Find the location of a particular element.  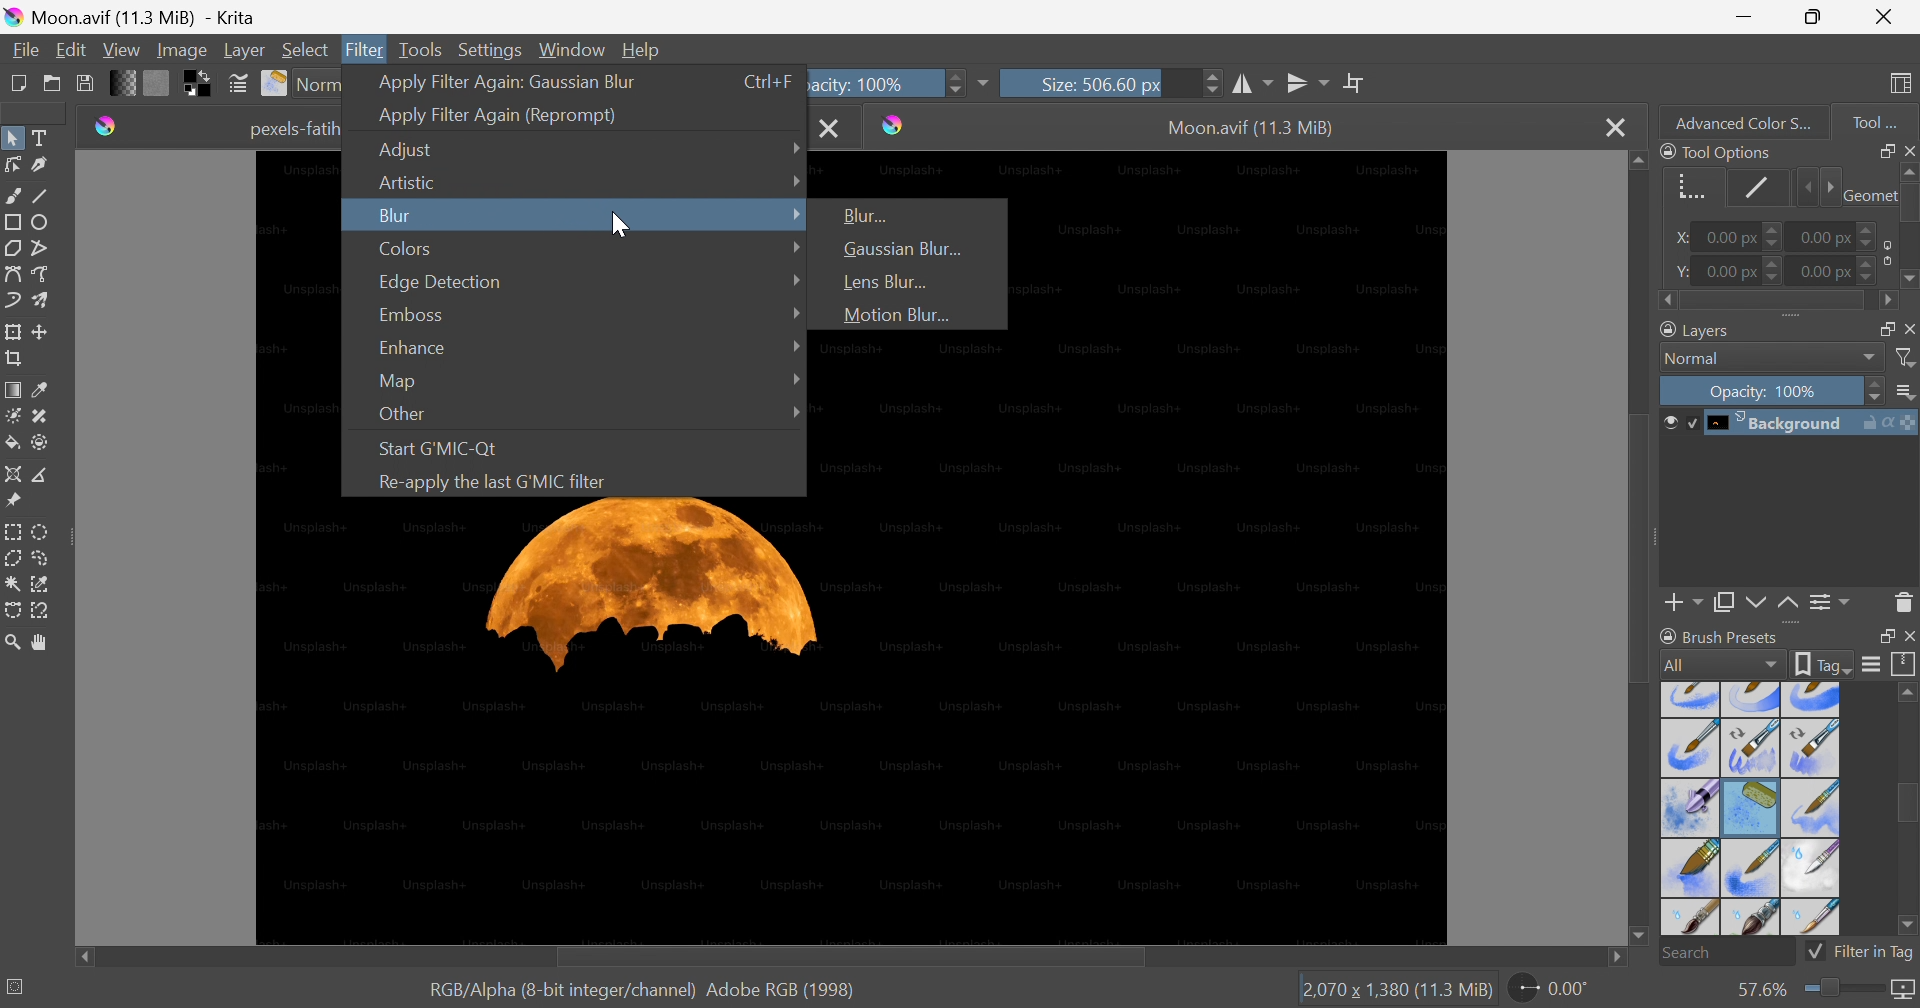

Other is located at coordinates (403, 413).